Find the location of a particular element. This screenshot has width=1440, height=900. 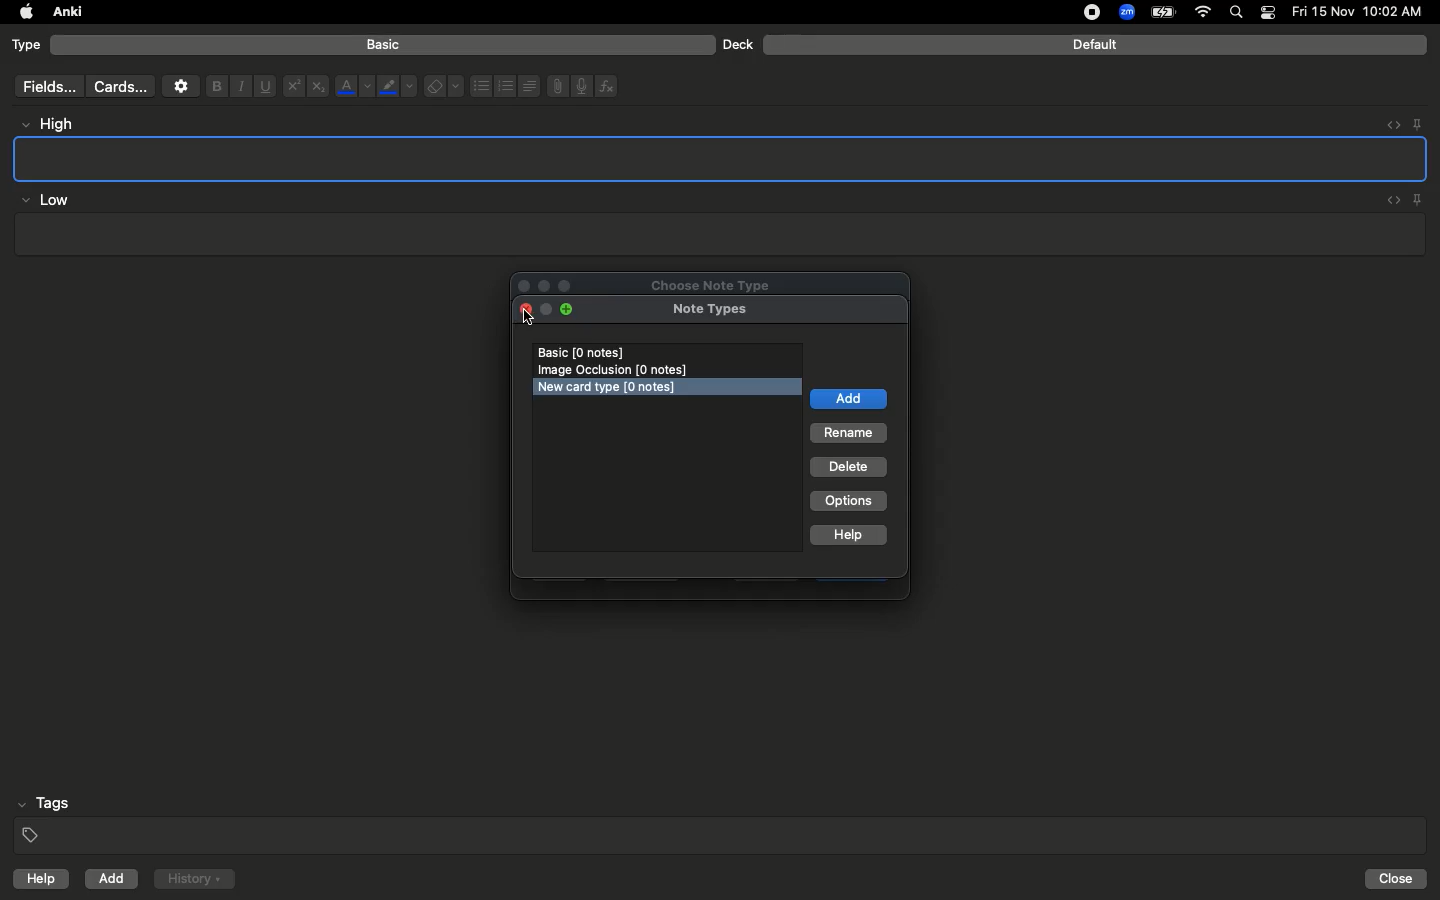

High is located at coordinates (56, 124).